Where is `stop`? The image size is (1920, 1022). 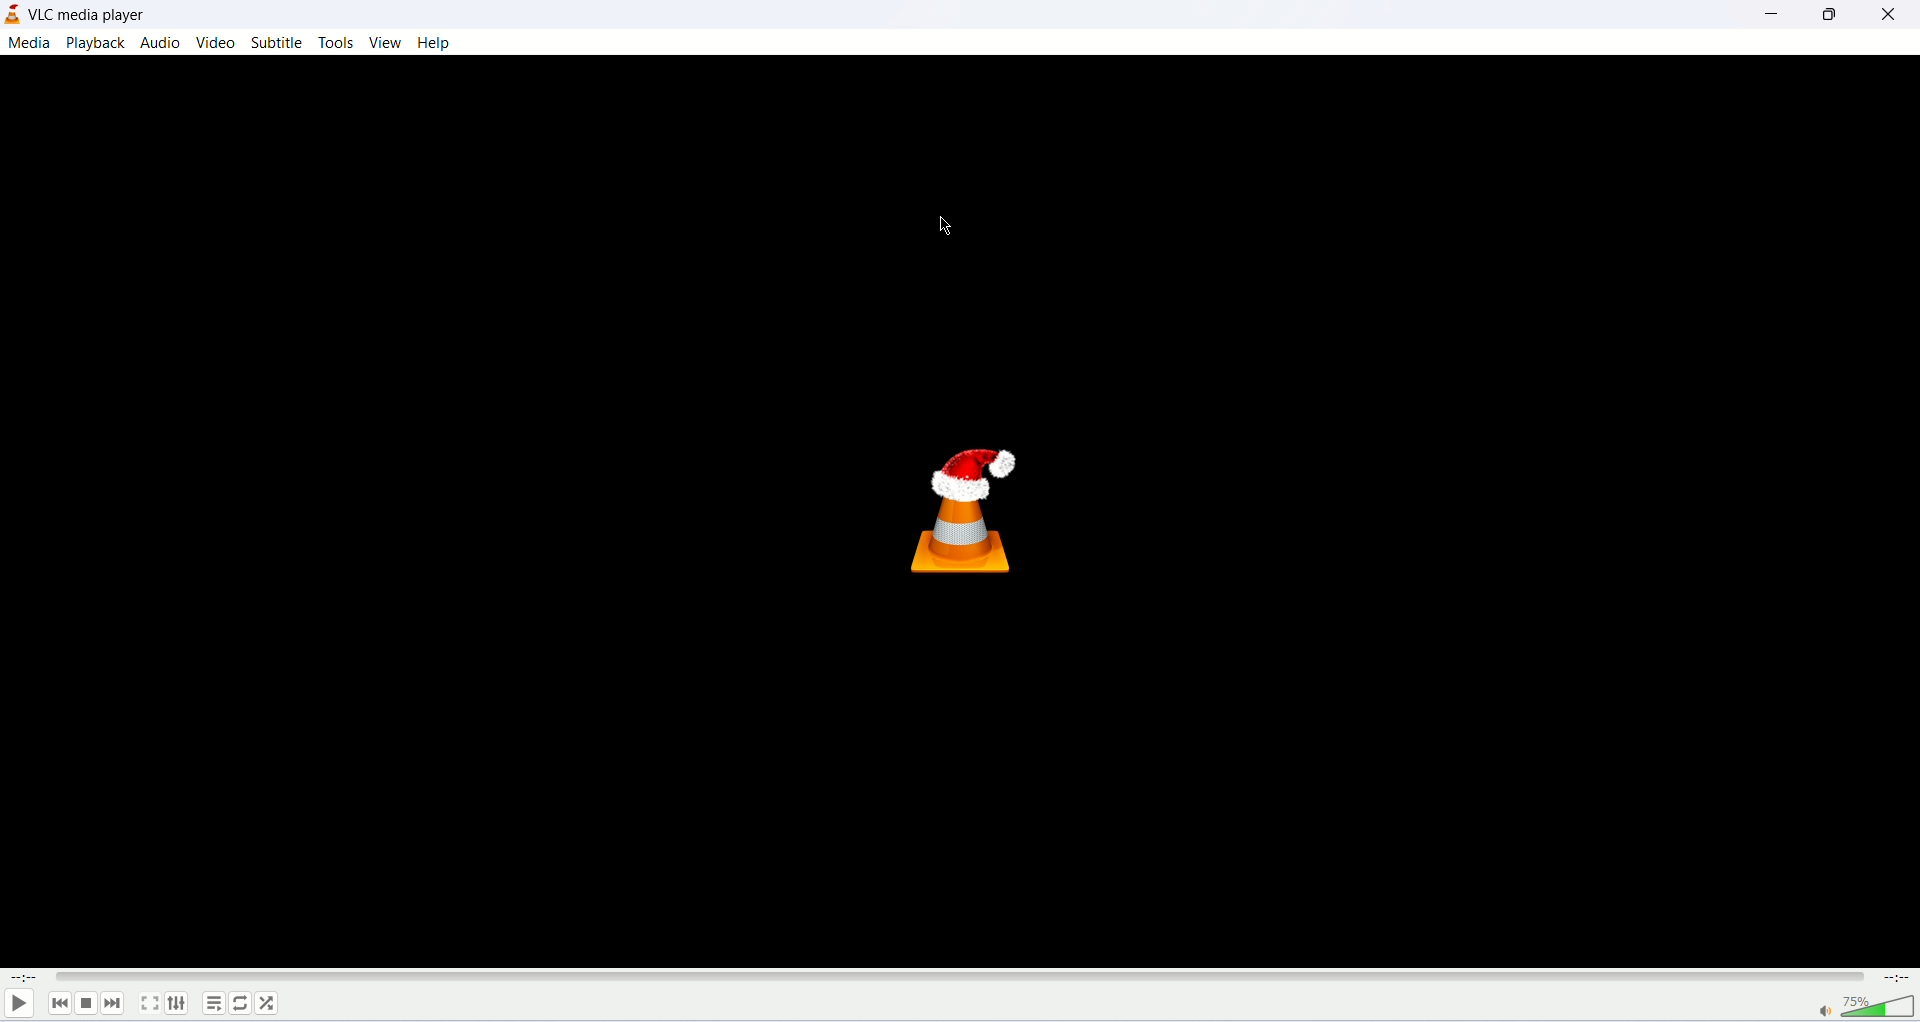
stop is located at coordinates (86, 1005).